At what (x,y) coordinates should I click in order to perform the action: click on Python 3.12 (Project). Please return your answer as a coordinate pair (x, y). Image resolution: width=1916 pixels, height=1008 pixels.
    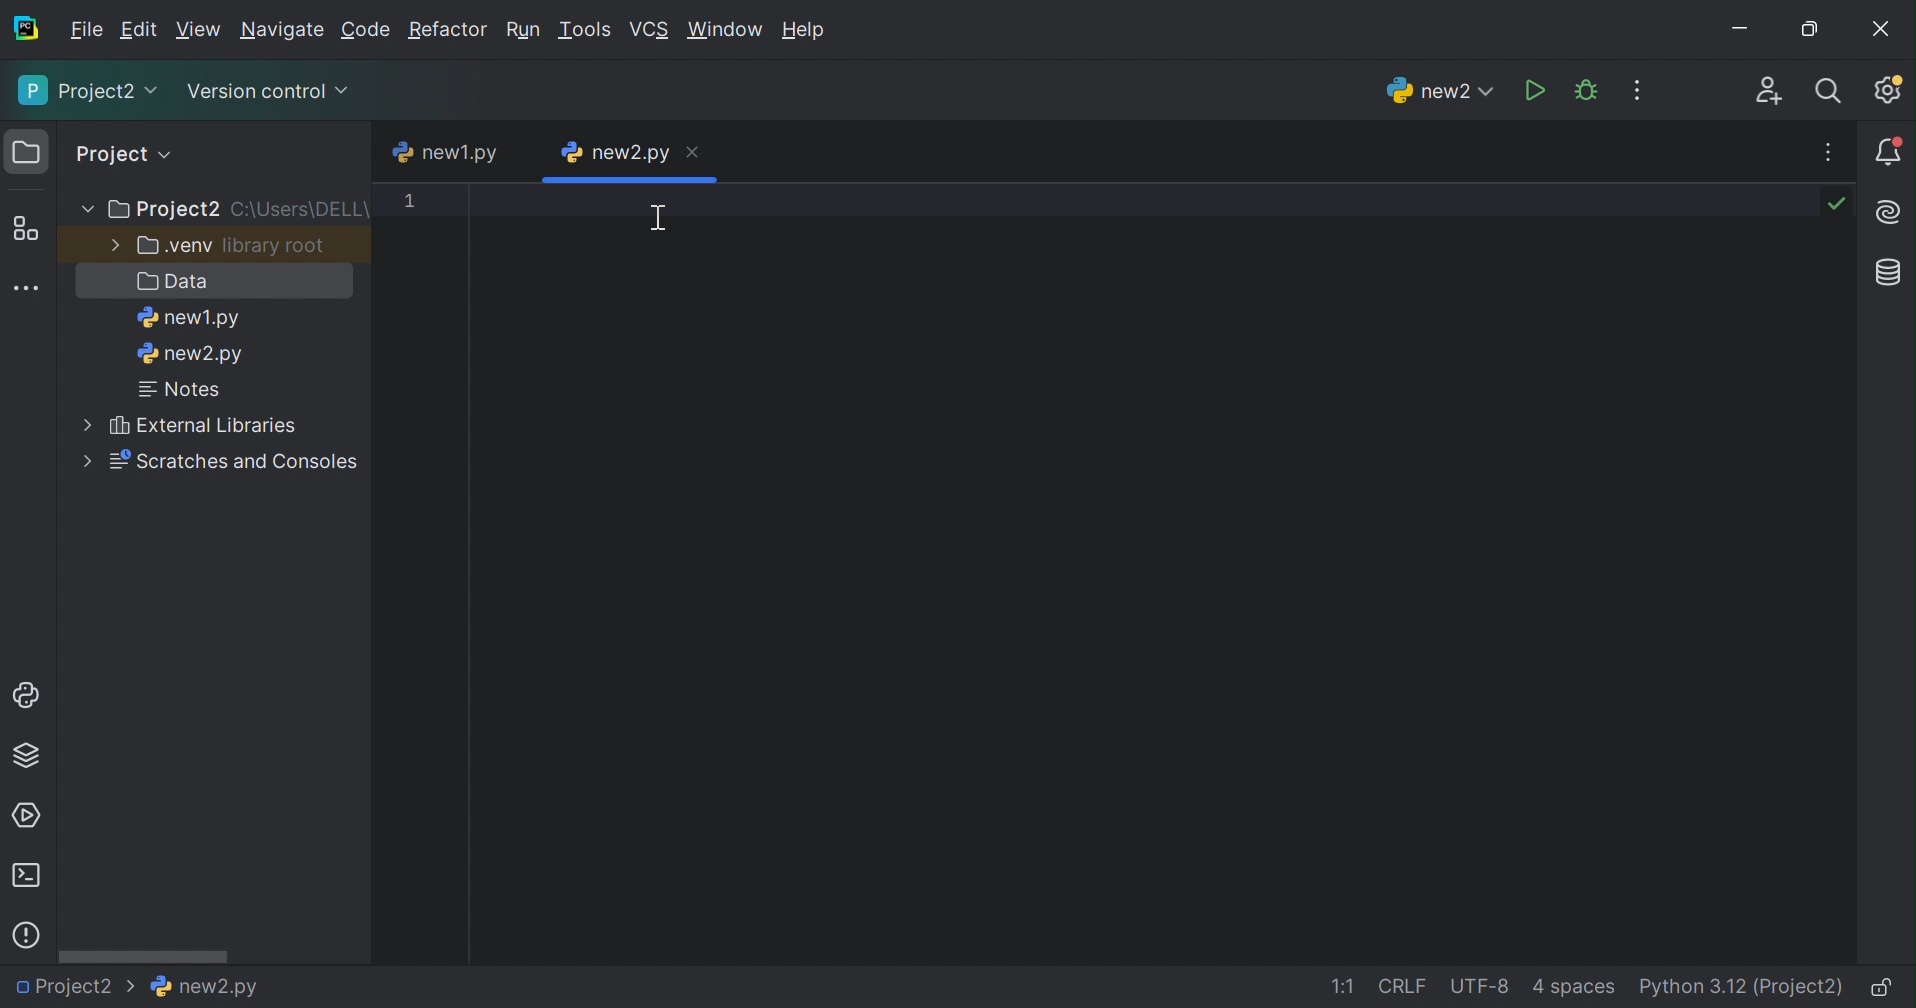
    Looking at the image, I should click on (1743, 987).